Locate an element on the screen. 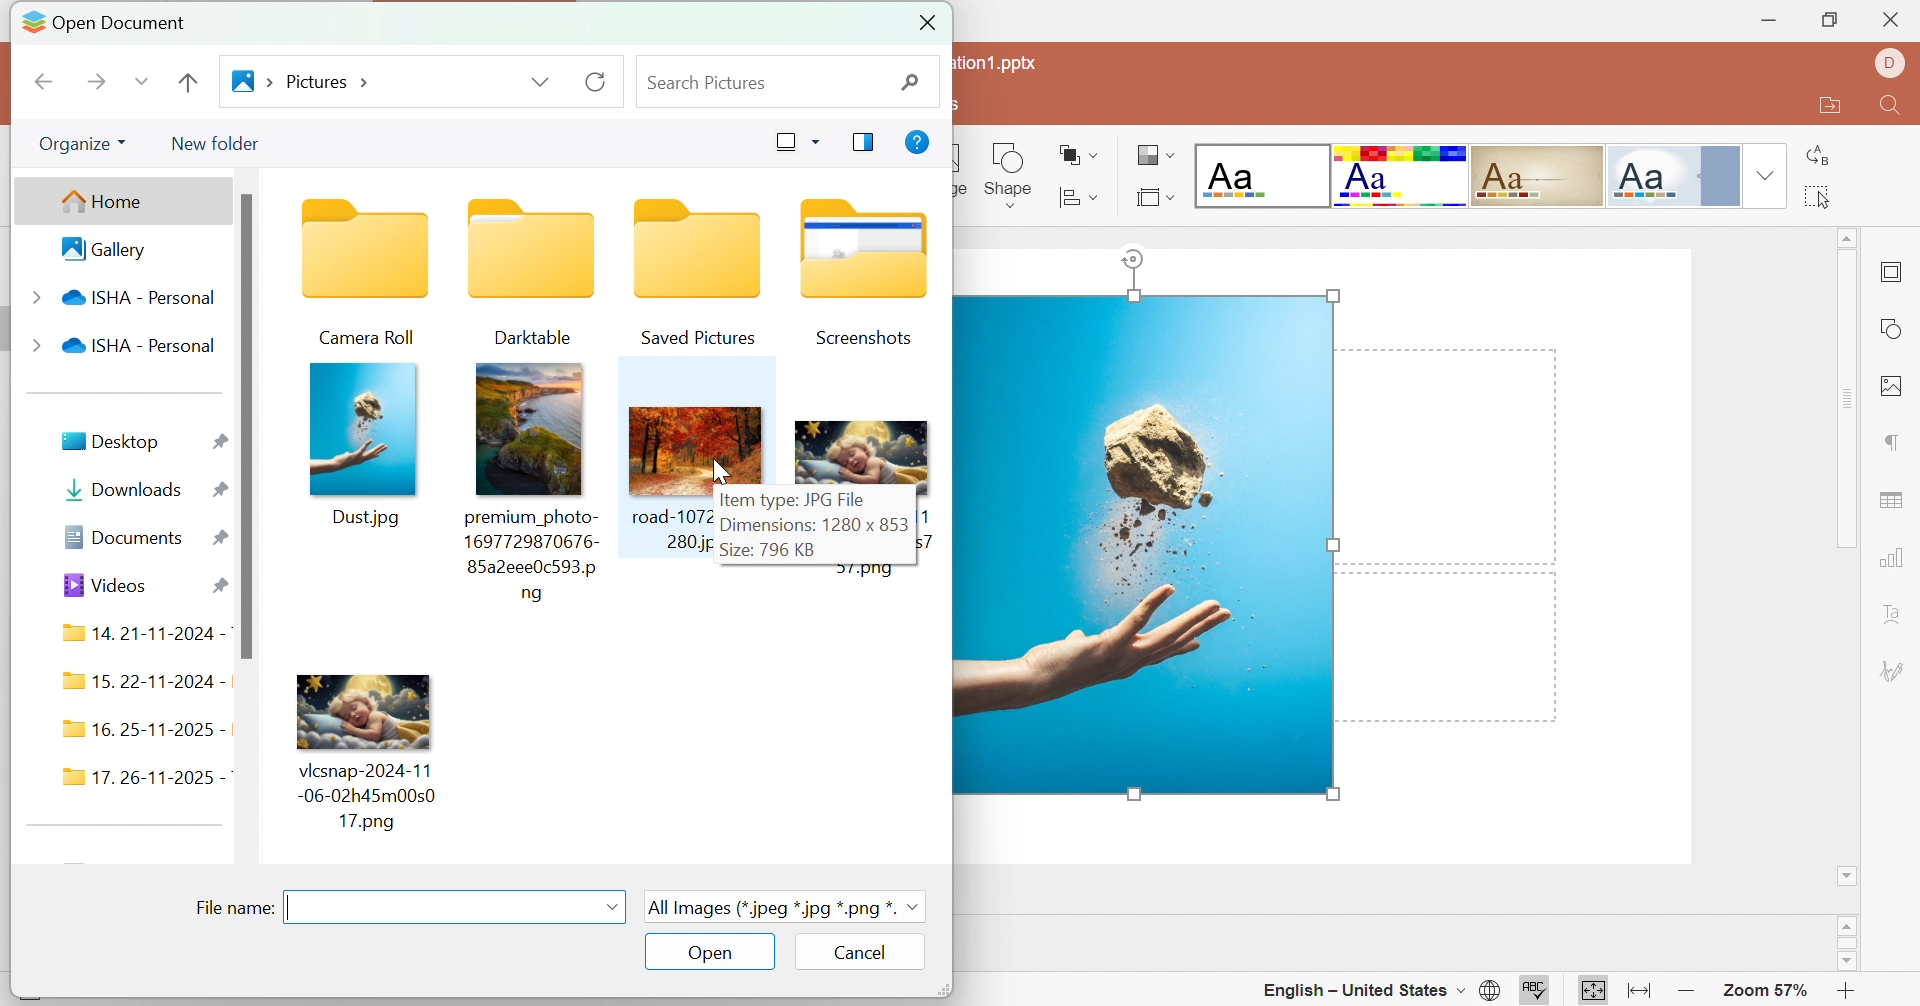 This screenshot has width=1920, height=1006. Filename is located at coordinates (232, 908).